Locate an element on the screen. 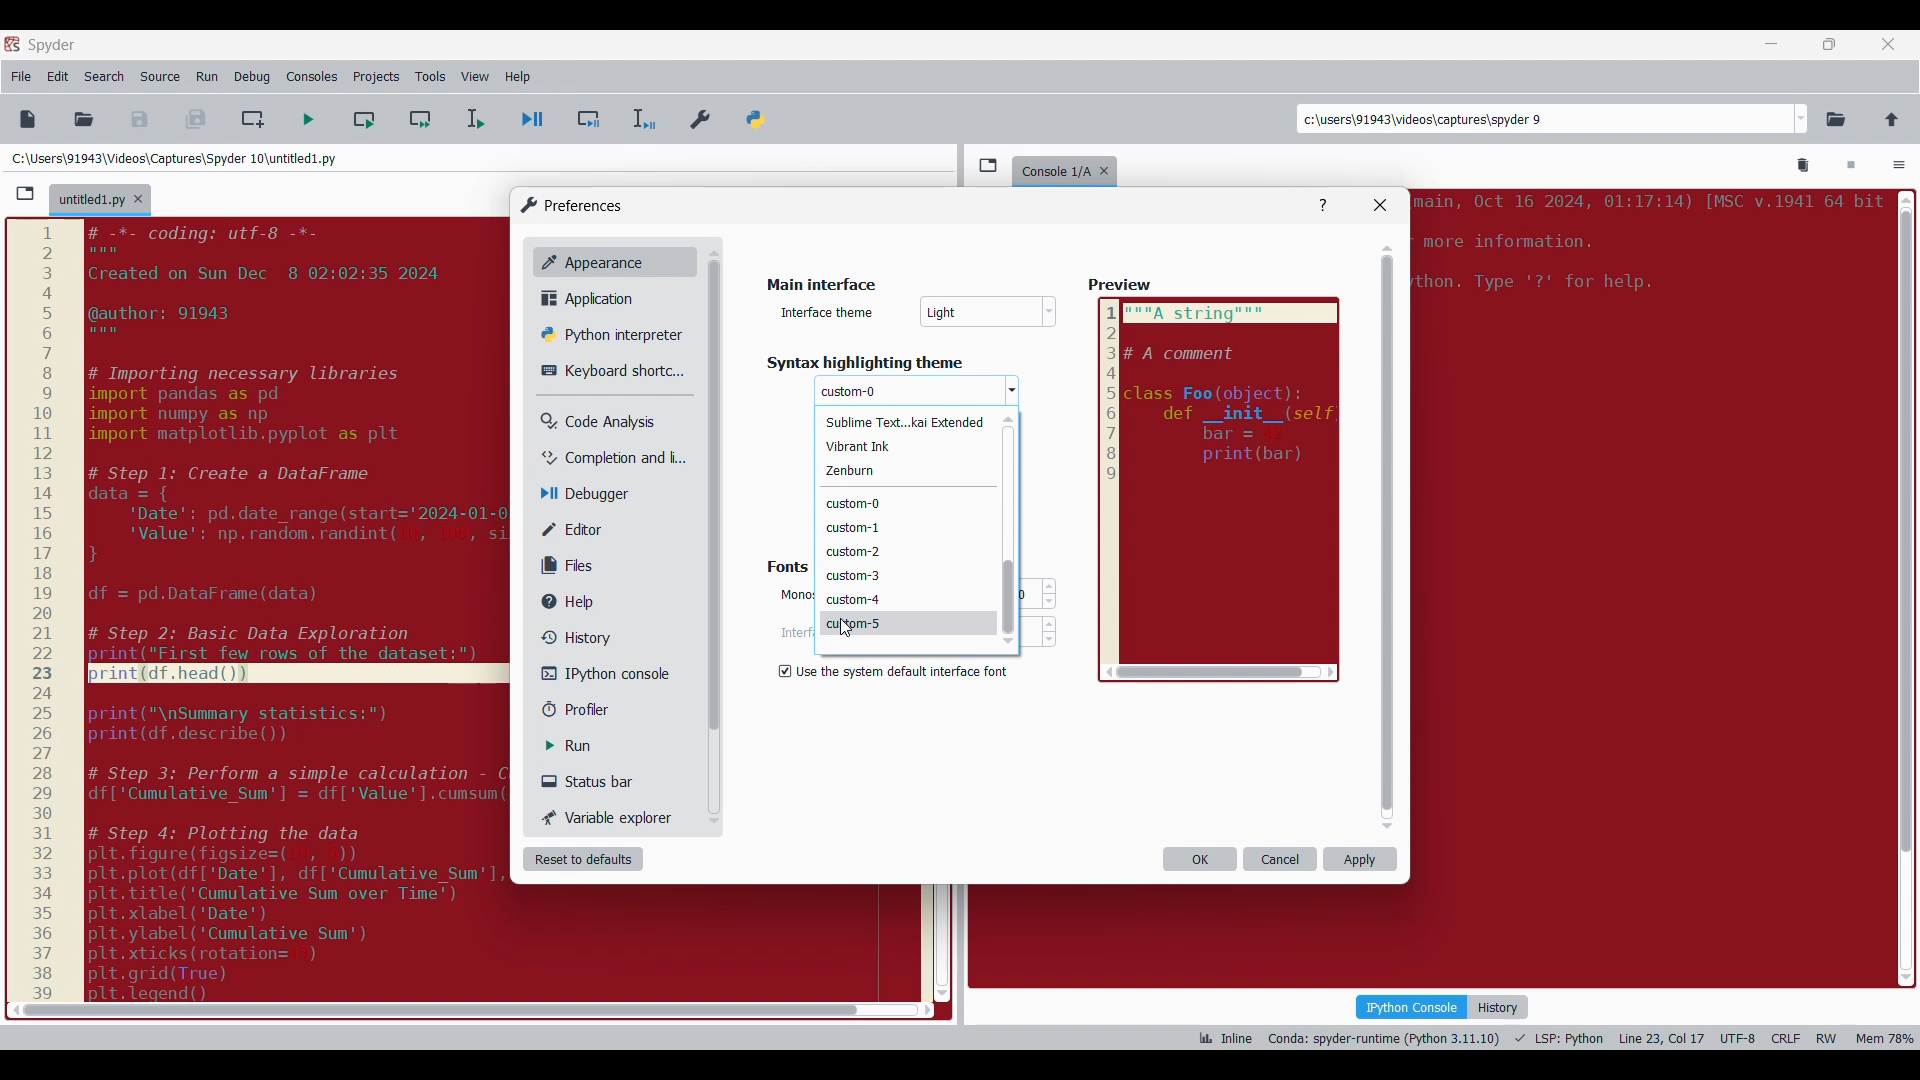  Help menu is located at coordinates (517, 77).